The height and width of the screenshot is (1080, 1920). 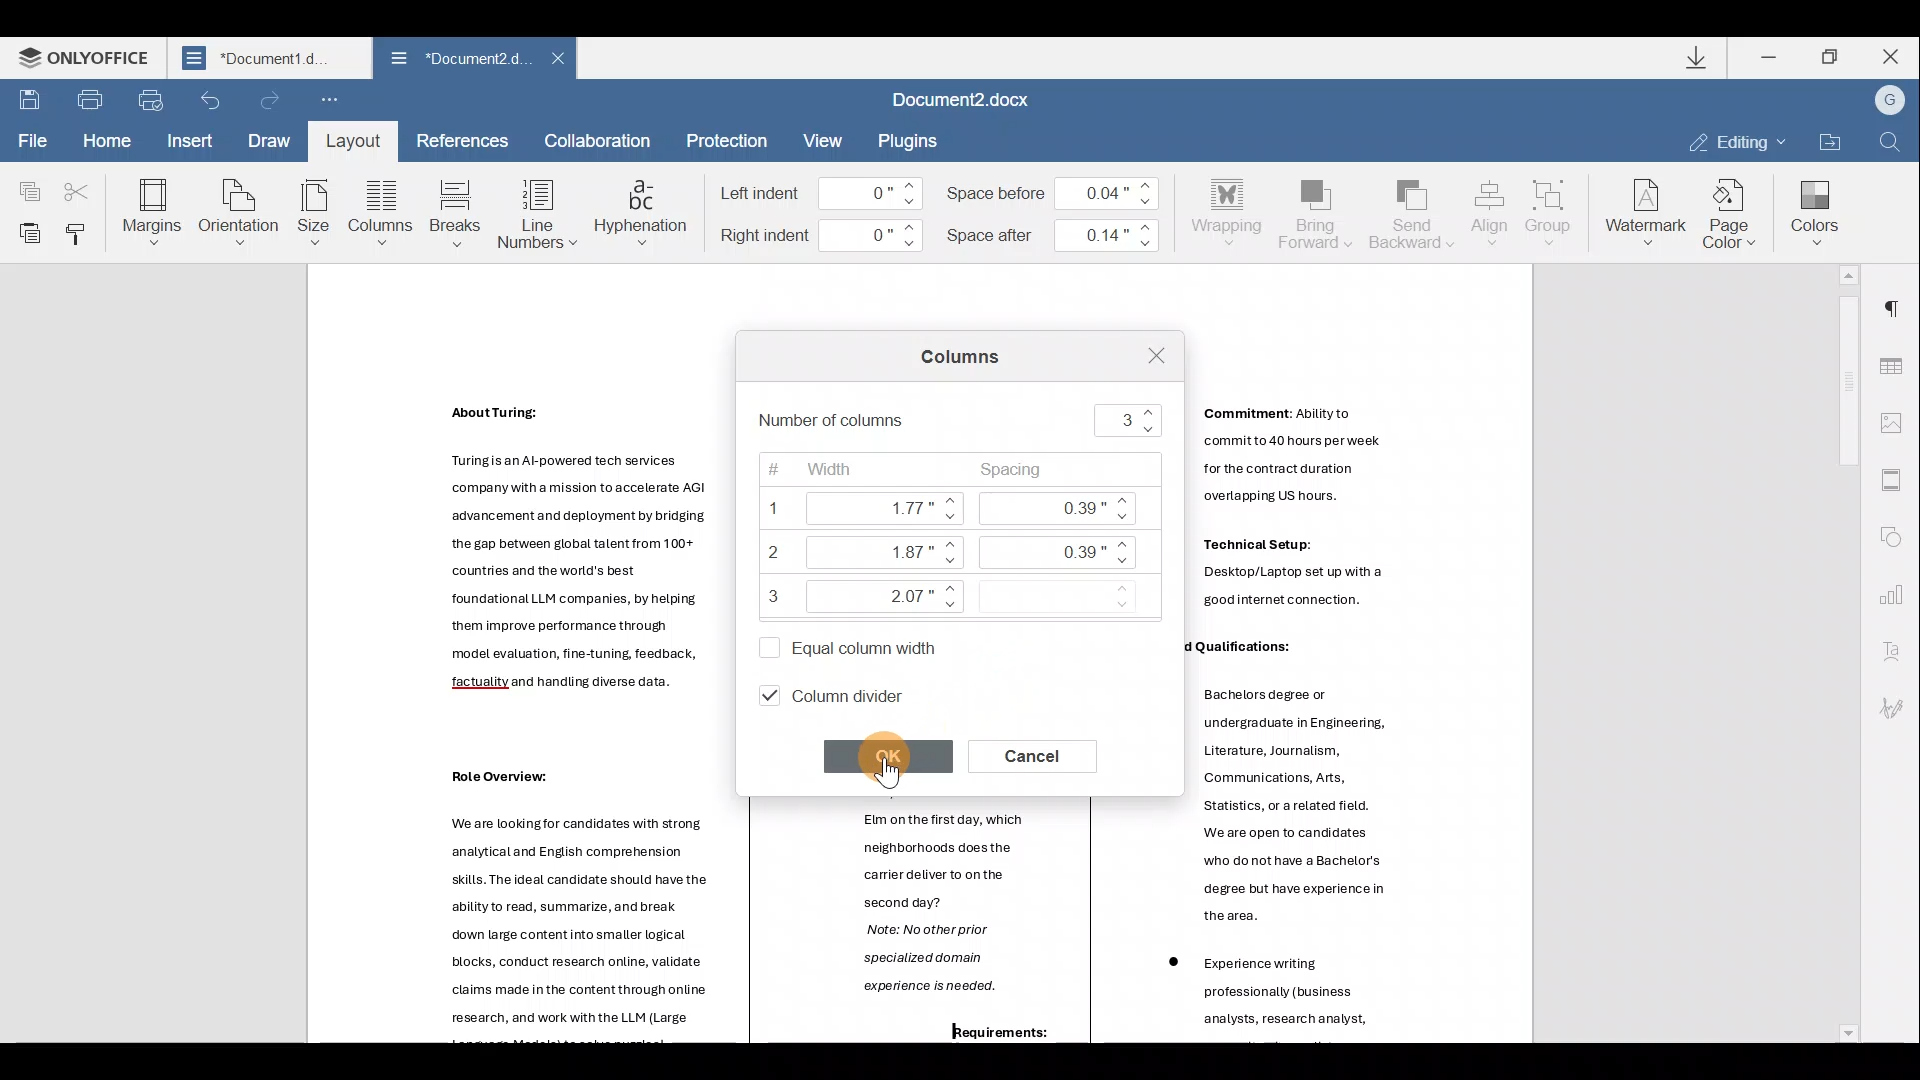 What do you see at coordinates (642, 209) in the screenshot?
I see `Hyphenation` at bounding box center [642, 209].